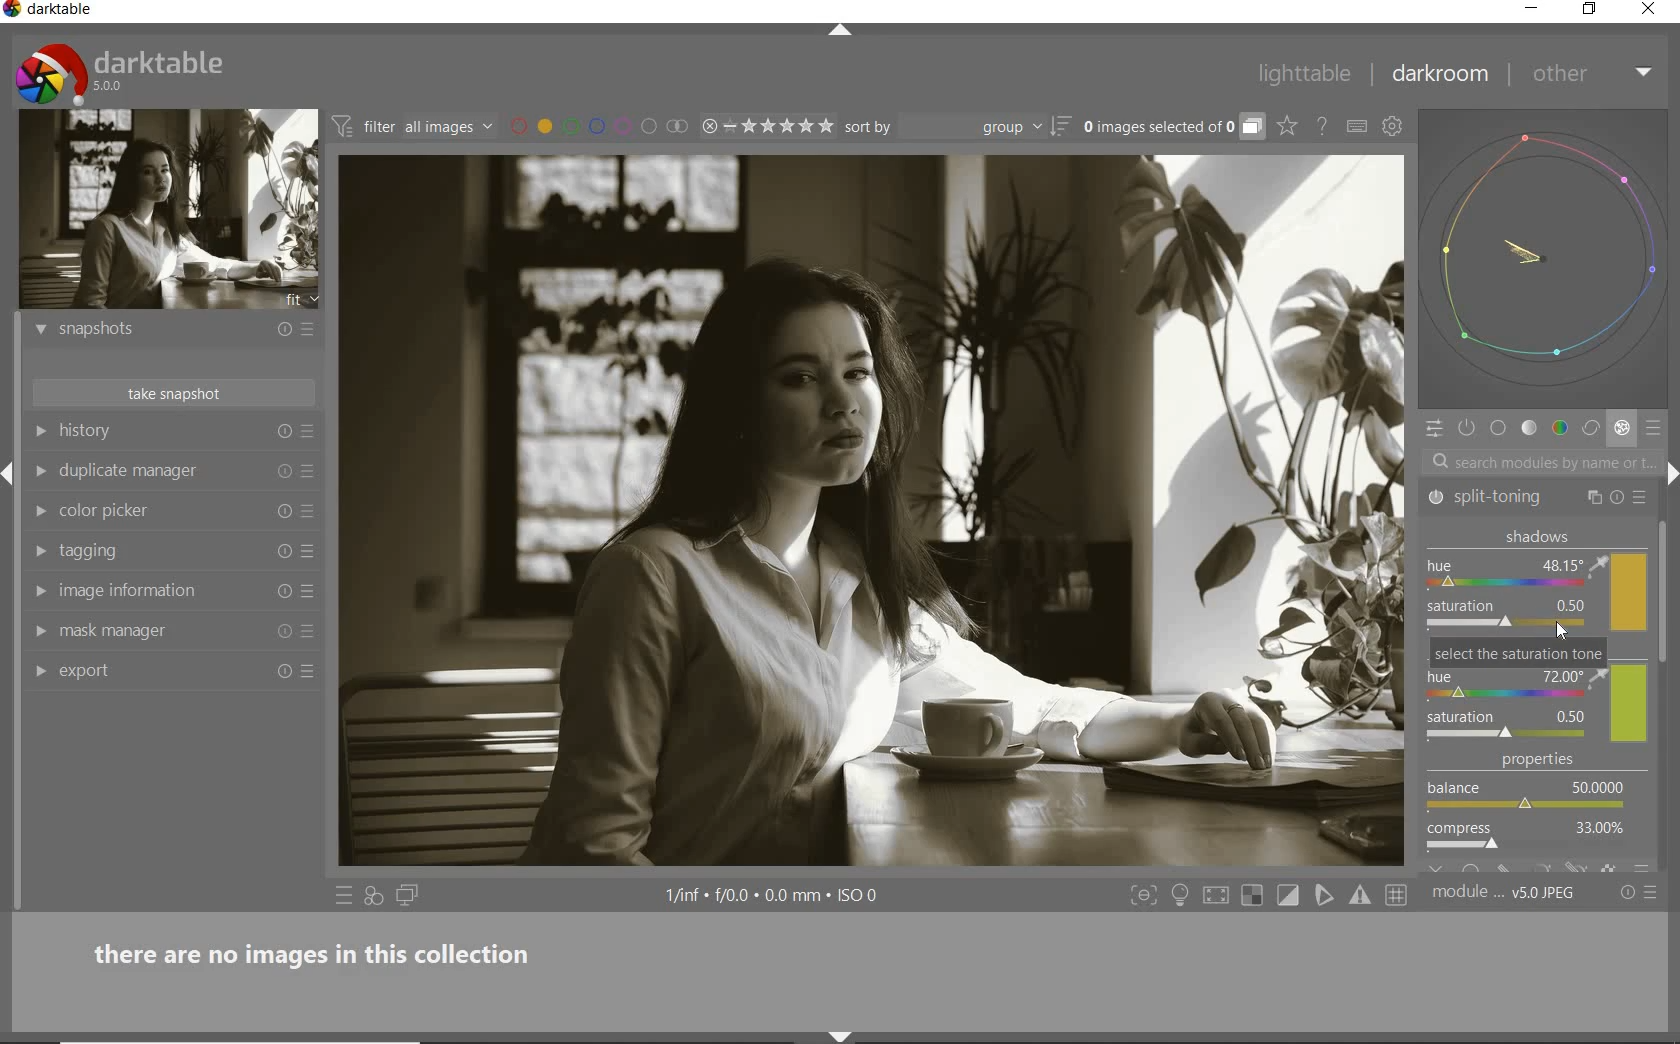 Image resolution: width=1680 pixels, height=1044 pixels. What do you see at coordinates (1656, 429) in the screenshot?
I see `presets` at bounding box center [1656, 429].